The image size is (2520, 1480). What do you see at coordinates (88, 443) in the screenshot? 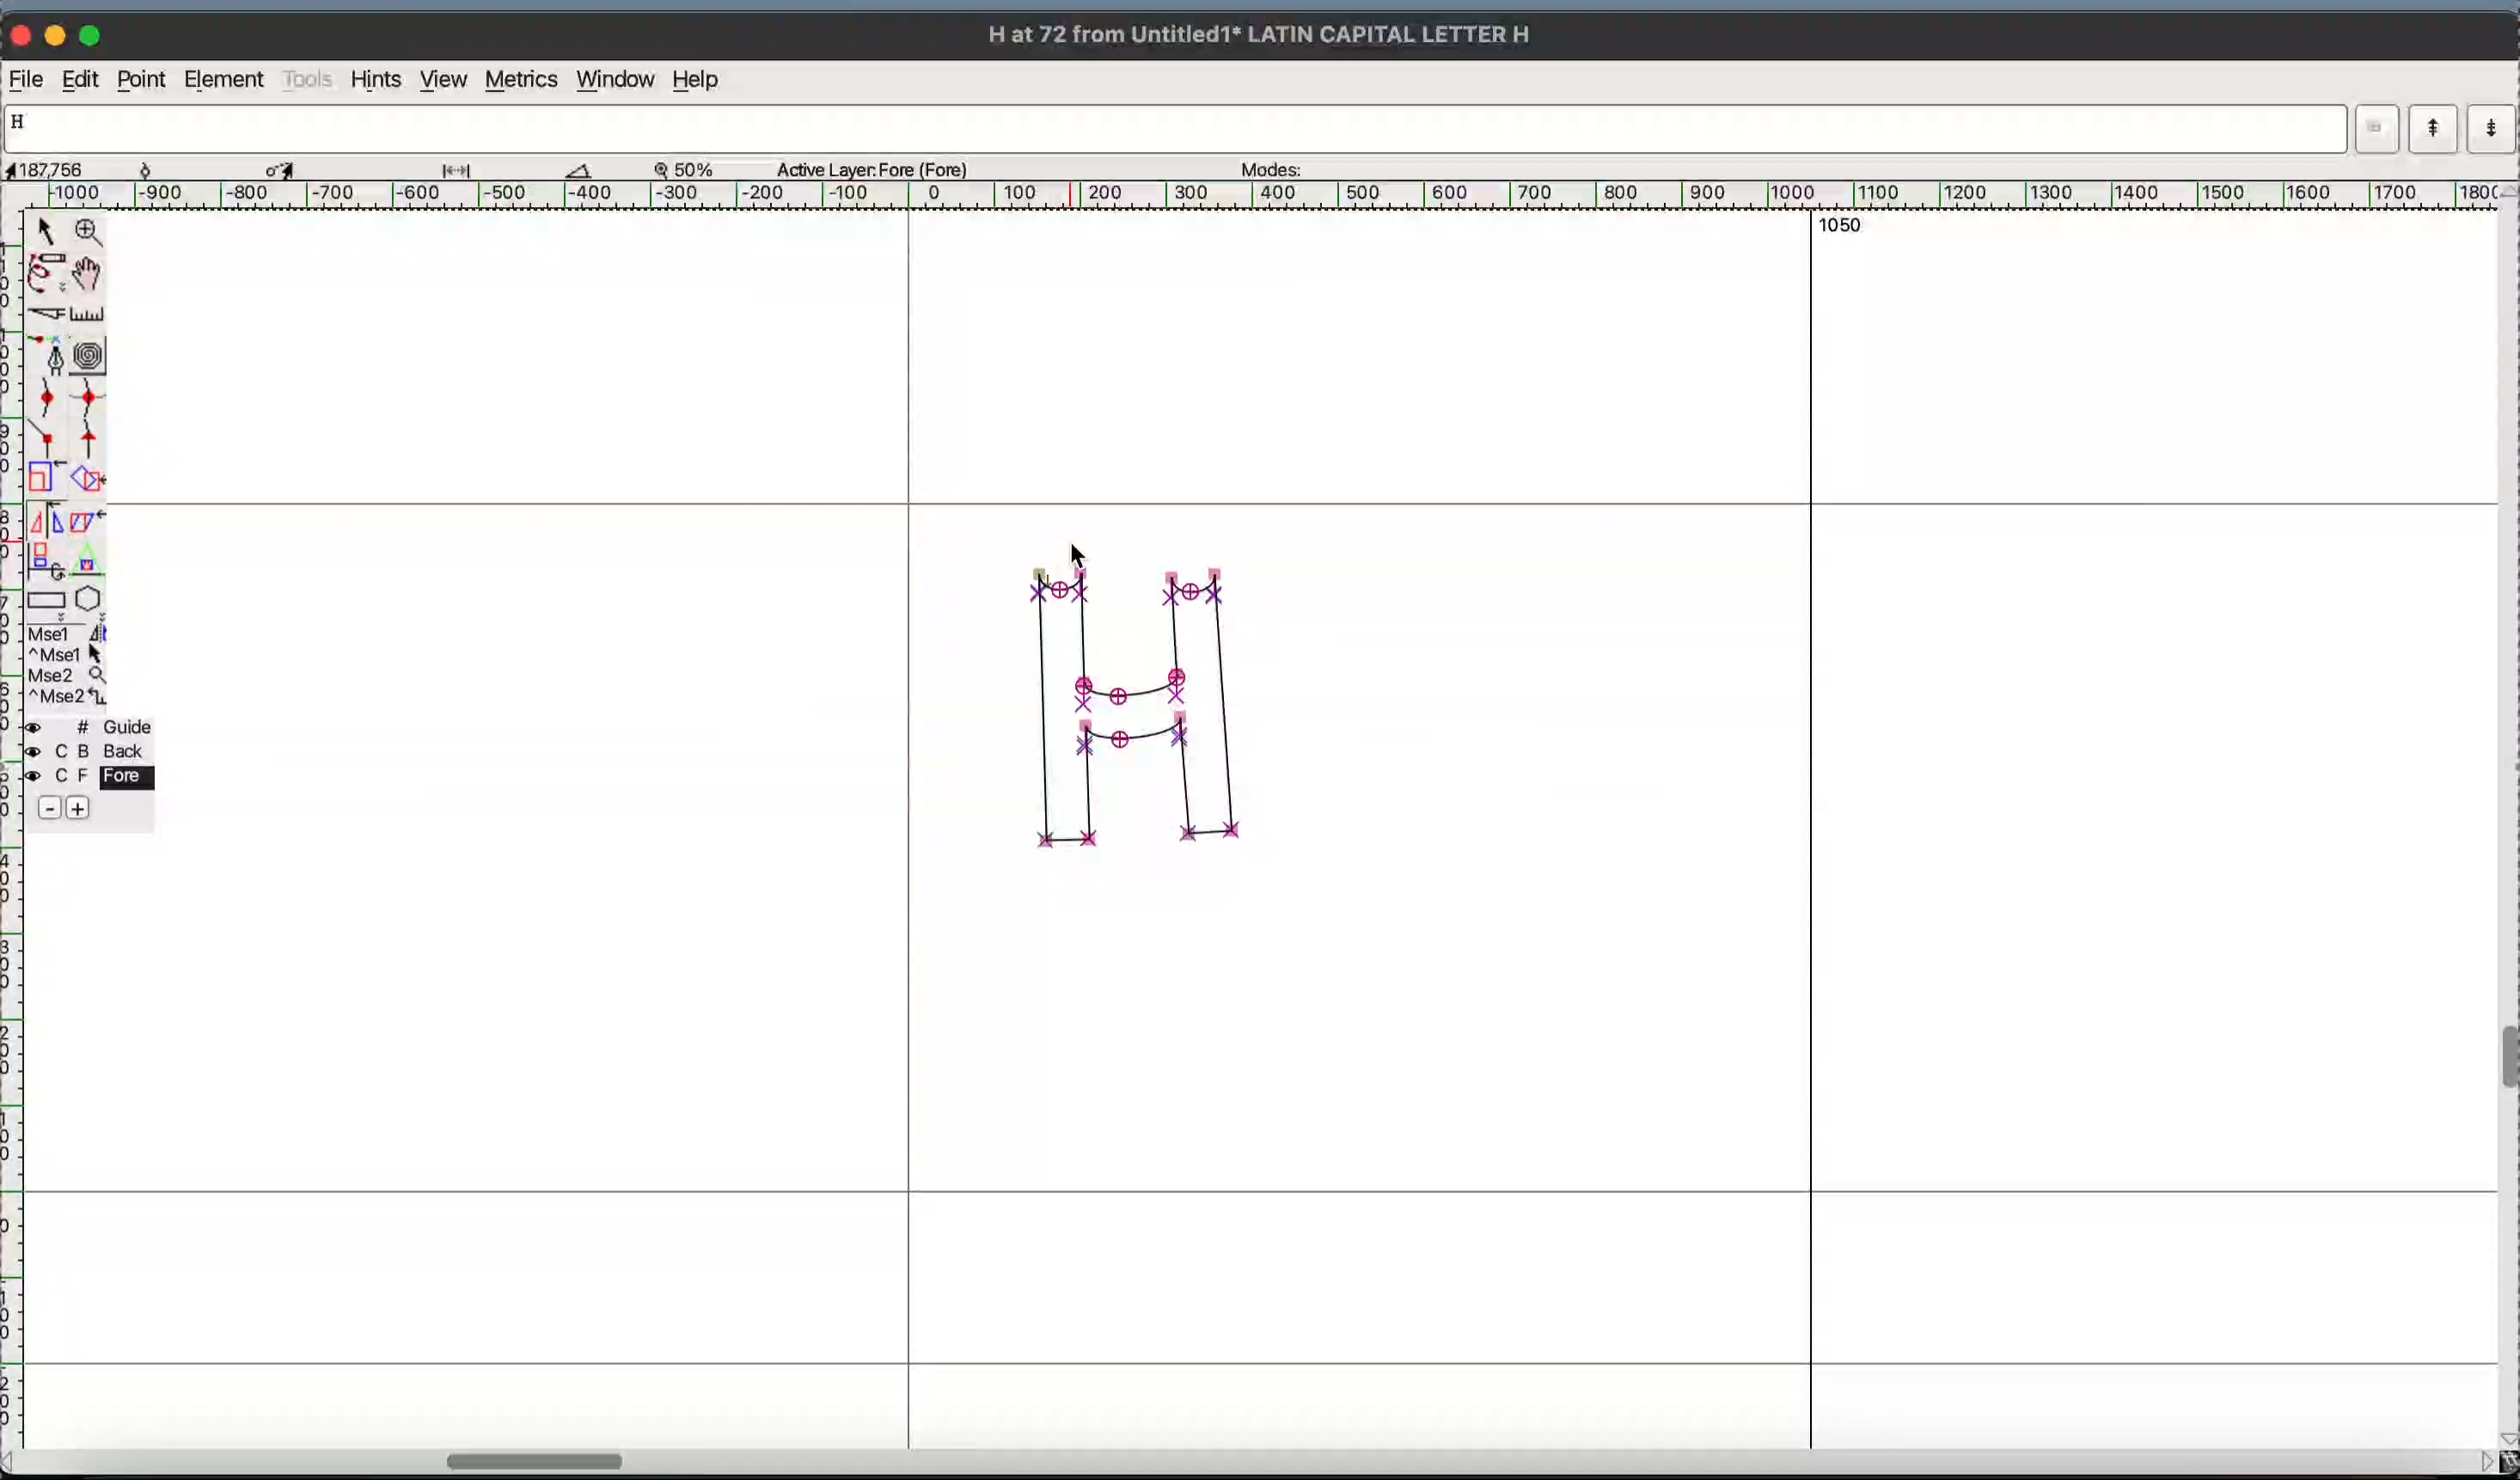
I see `tangent` at bounding box center [88, 443].